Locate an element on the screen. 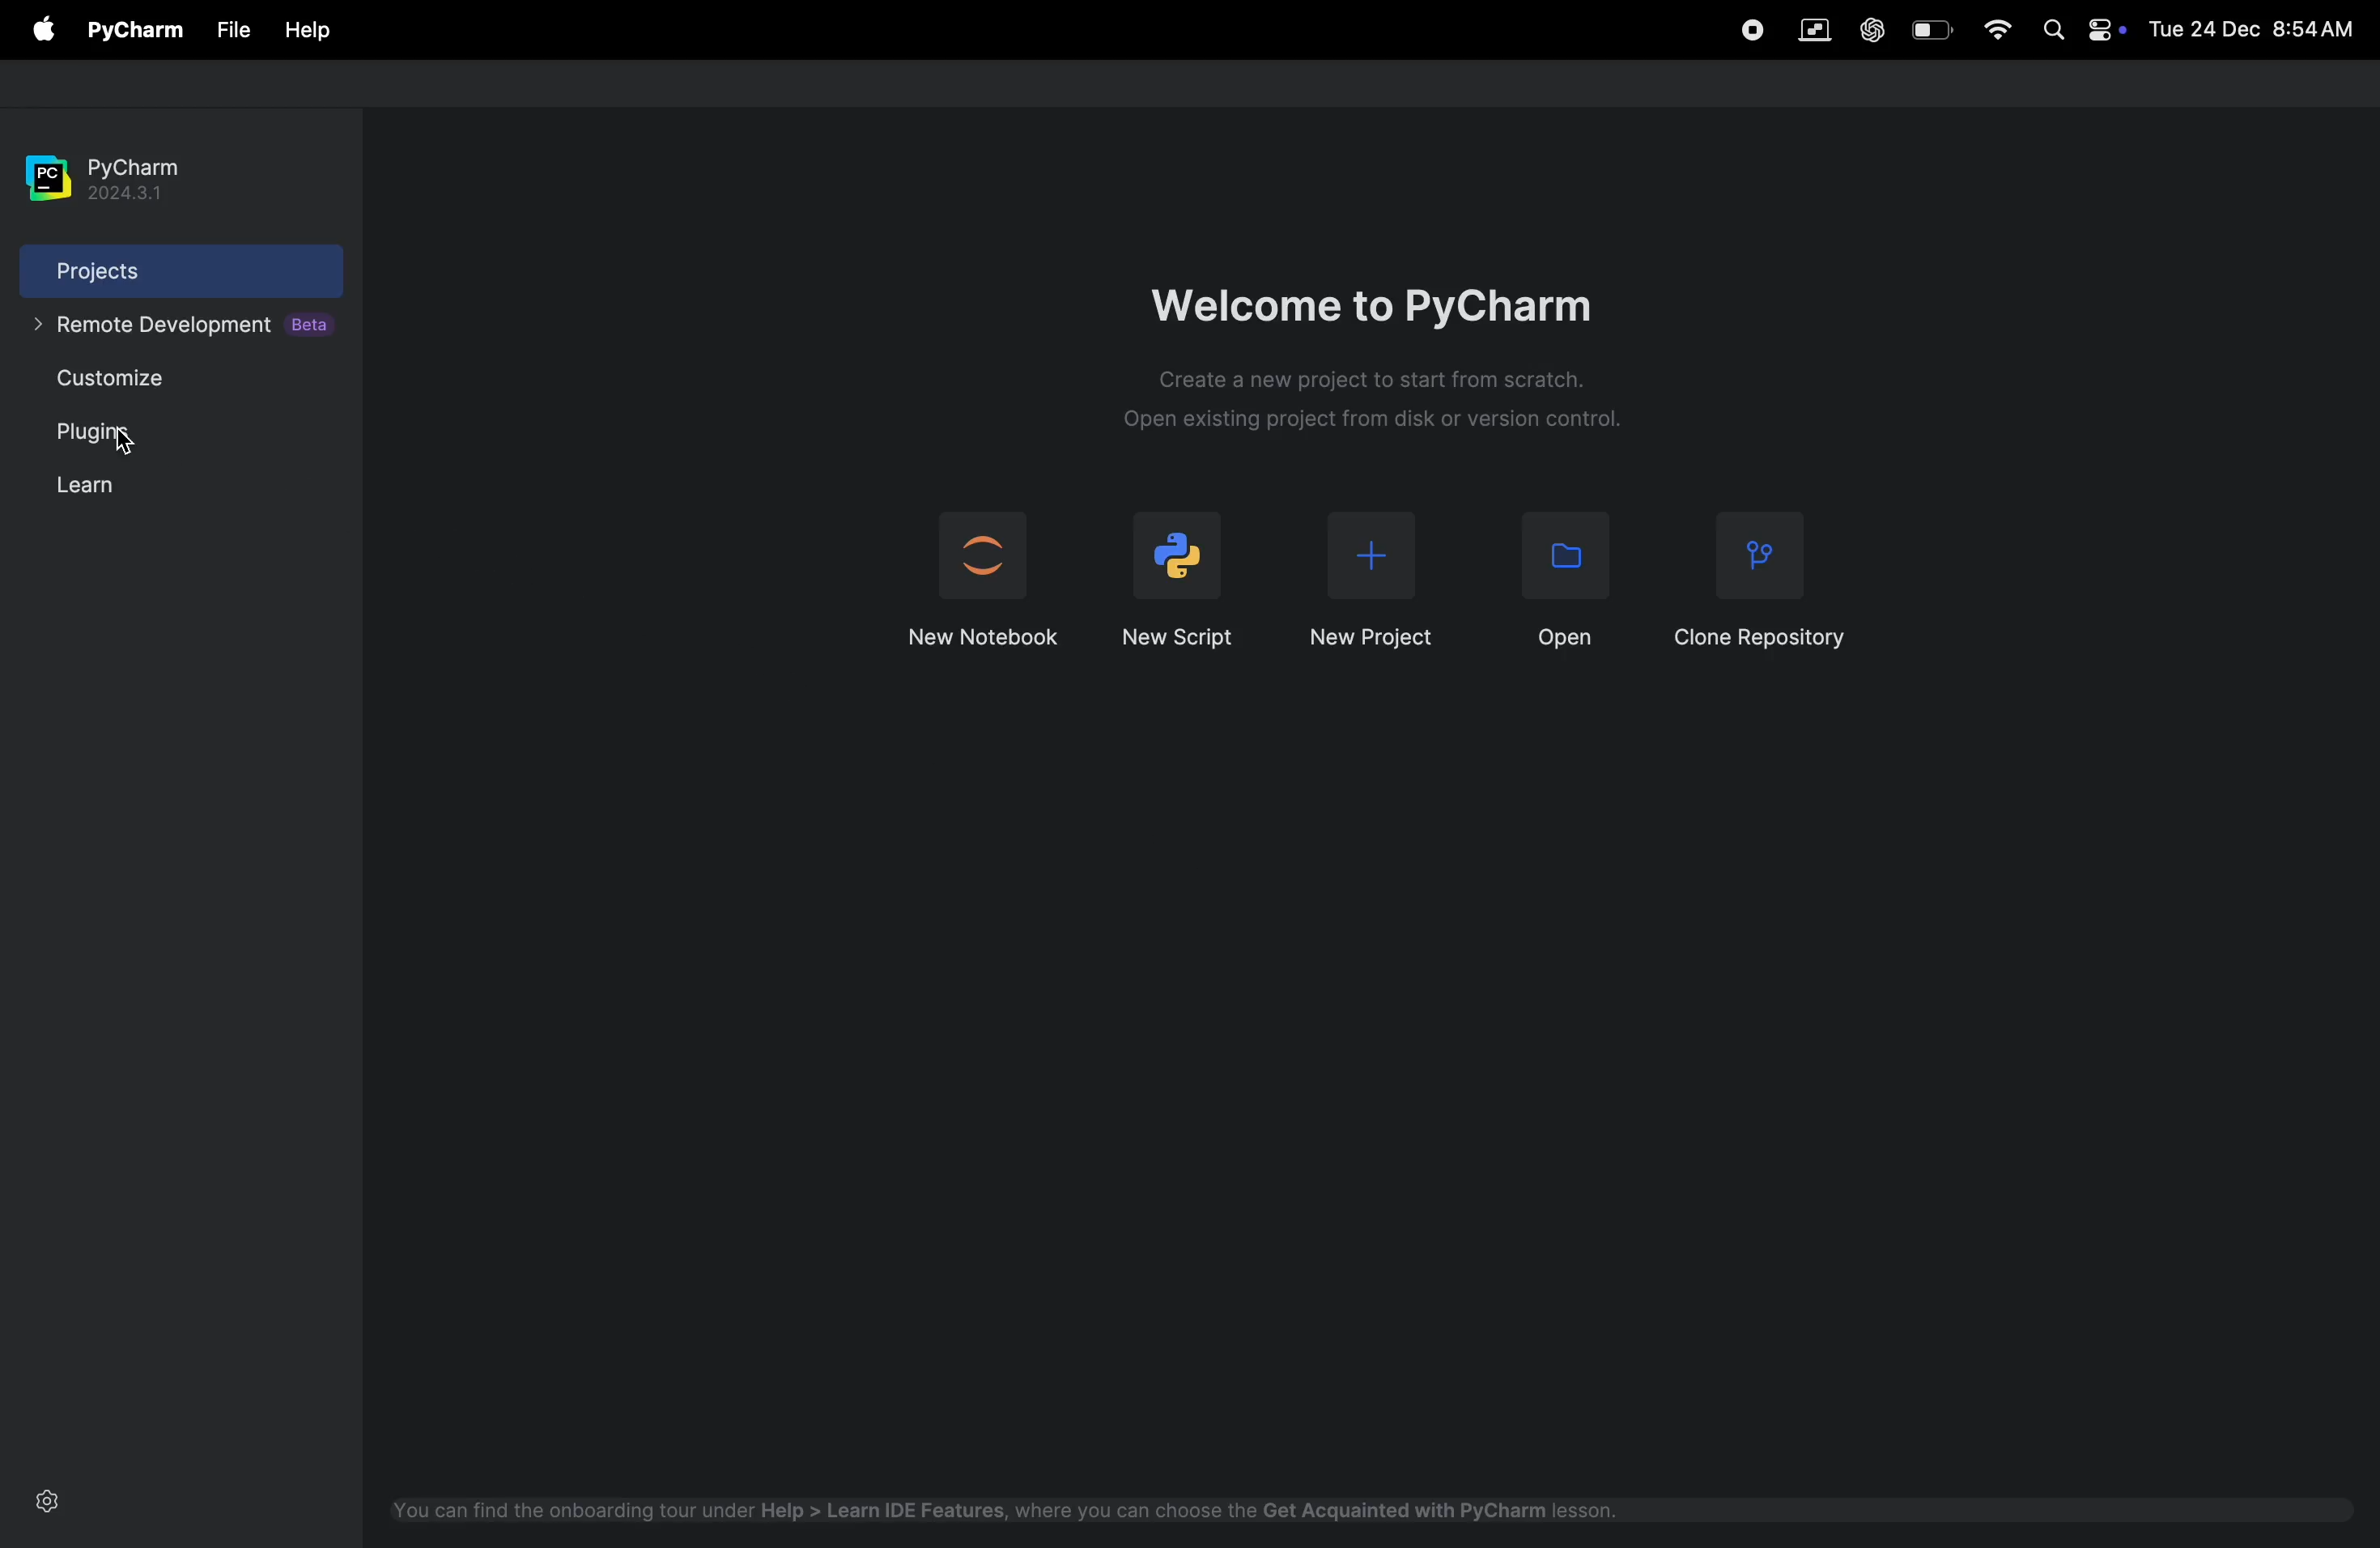  plugins is located at coordinates (121, 433).